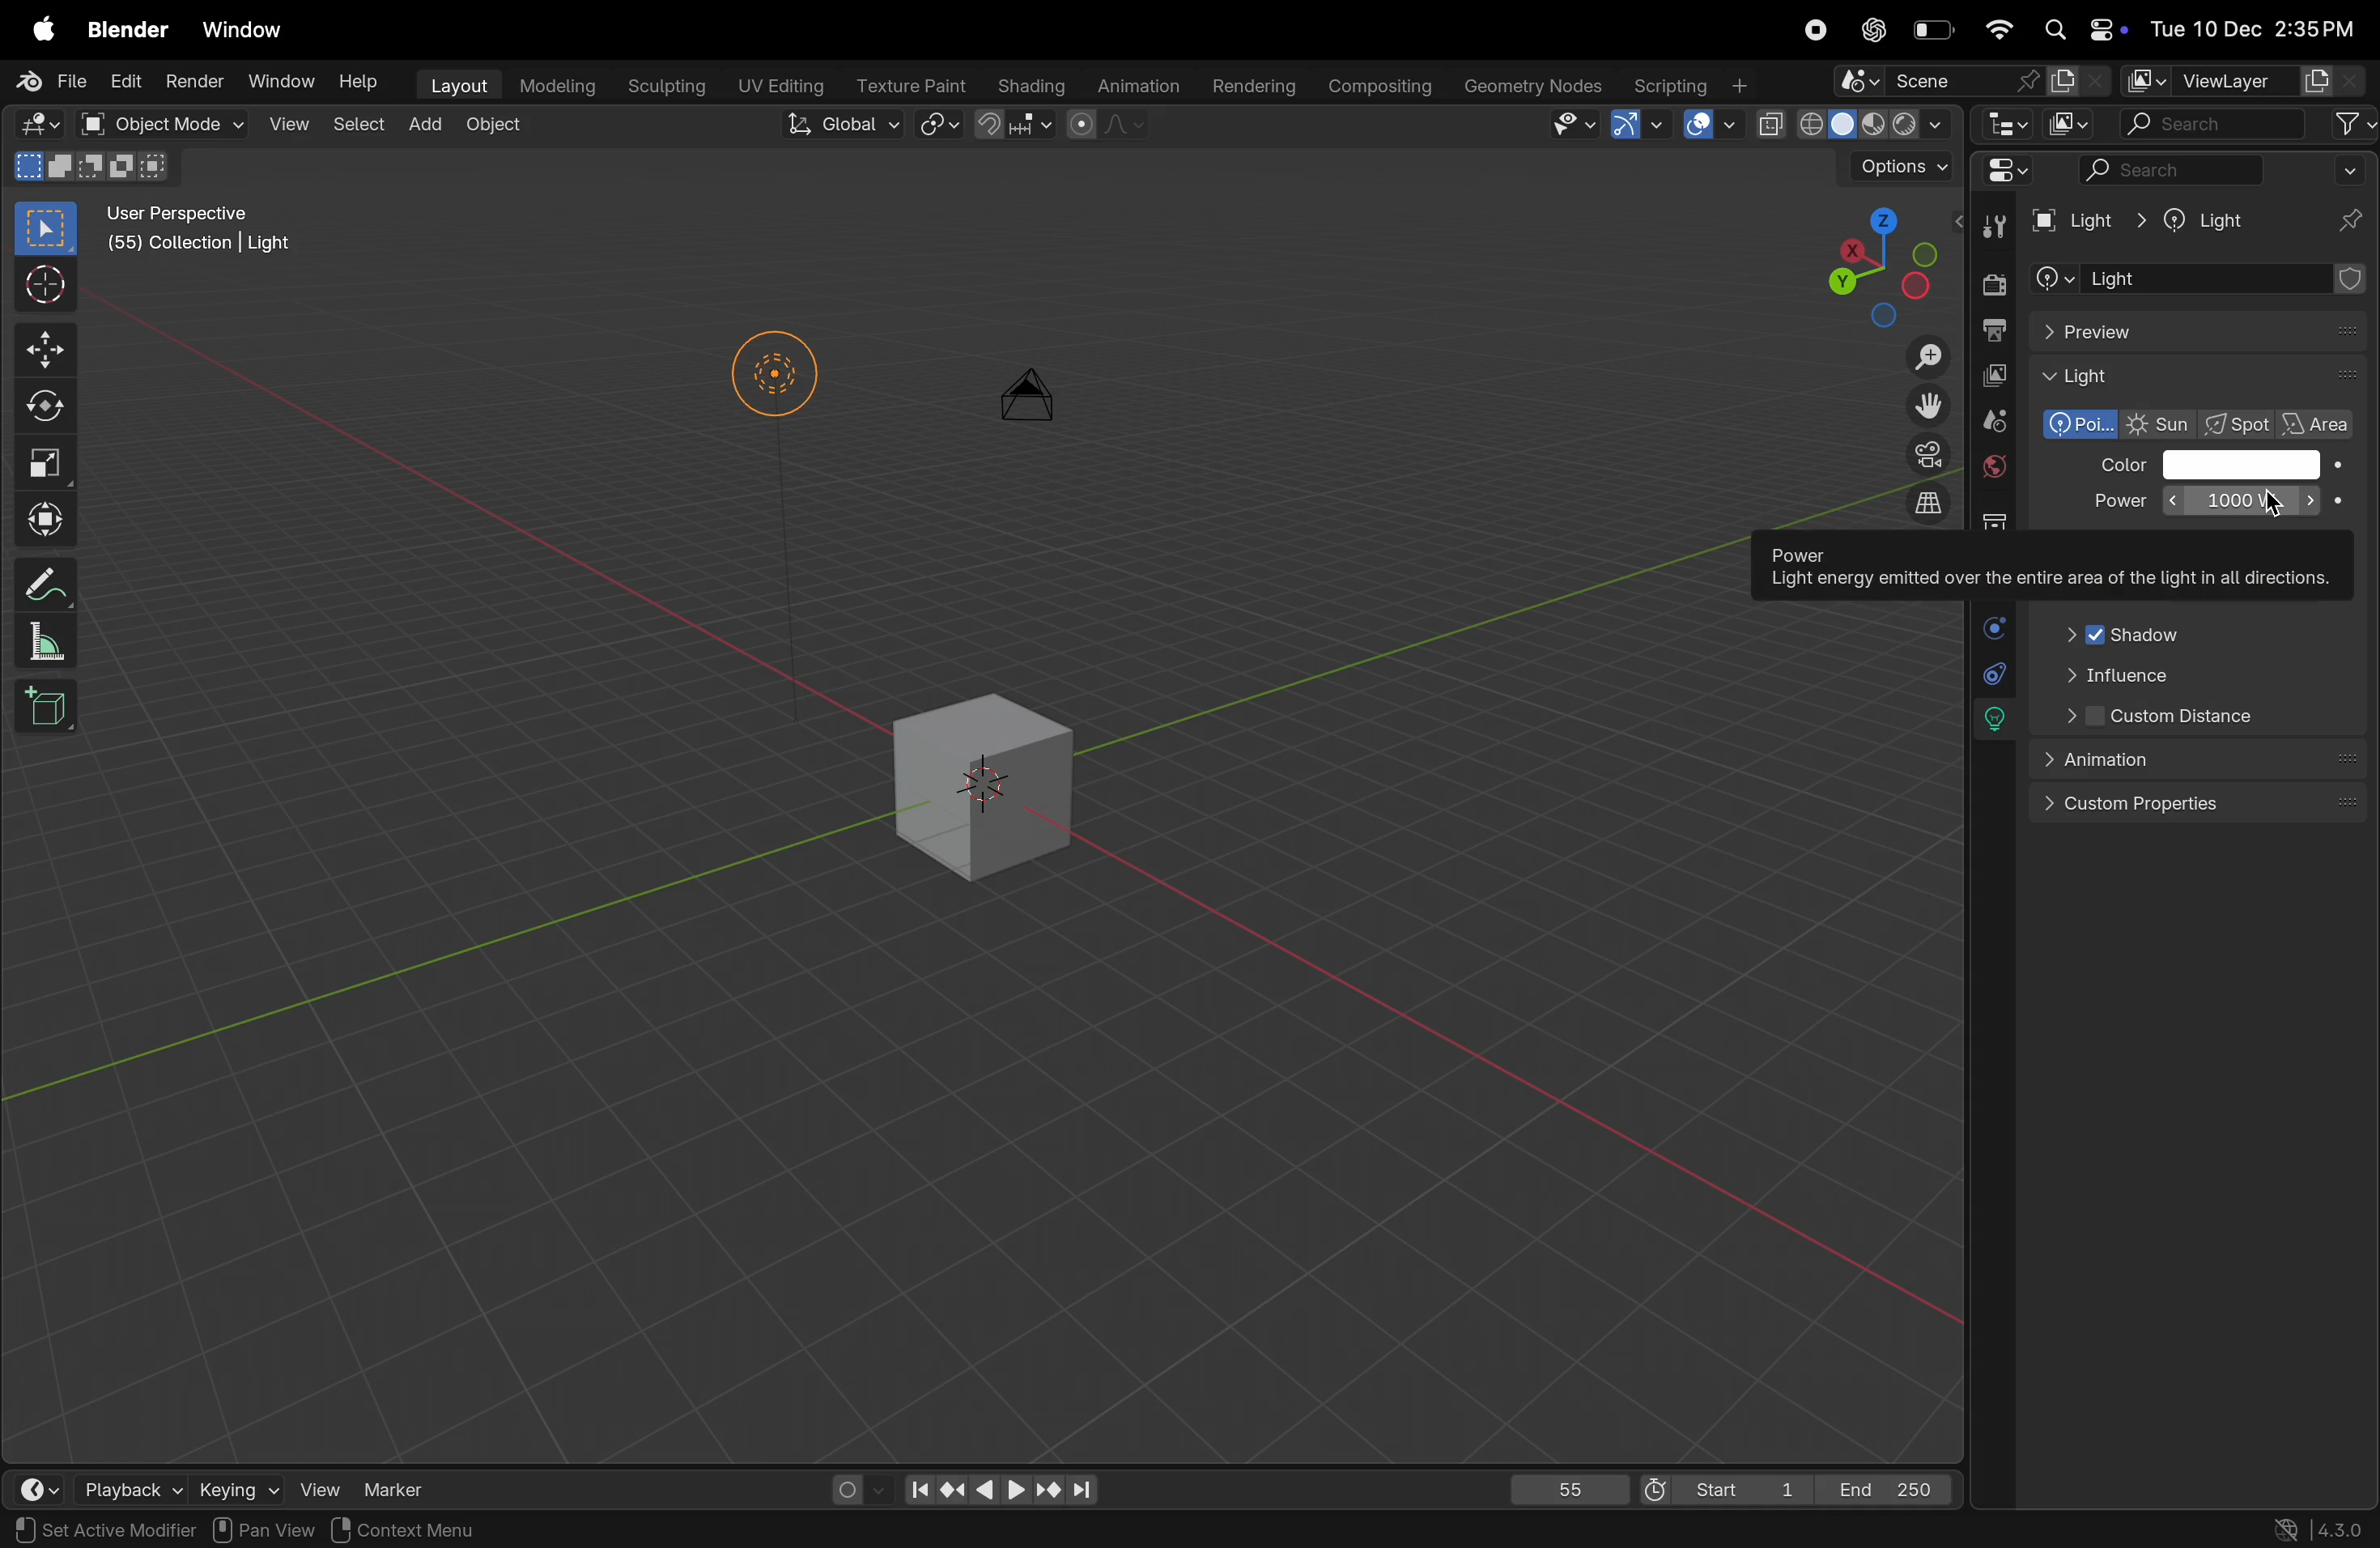  Describe the element at coordinates (2225, 170) in the screenshot. I see `search` at that location.